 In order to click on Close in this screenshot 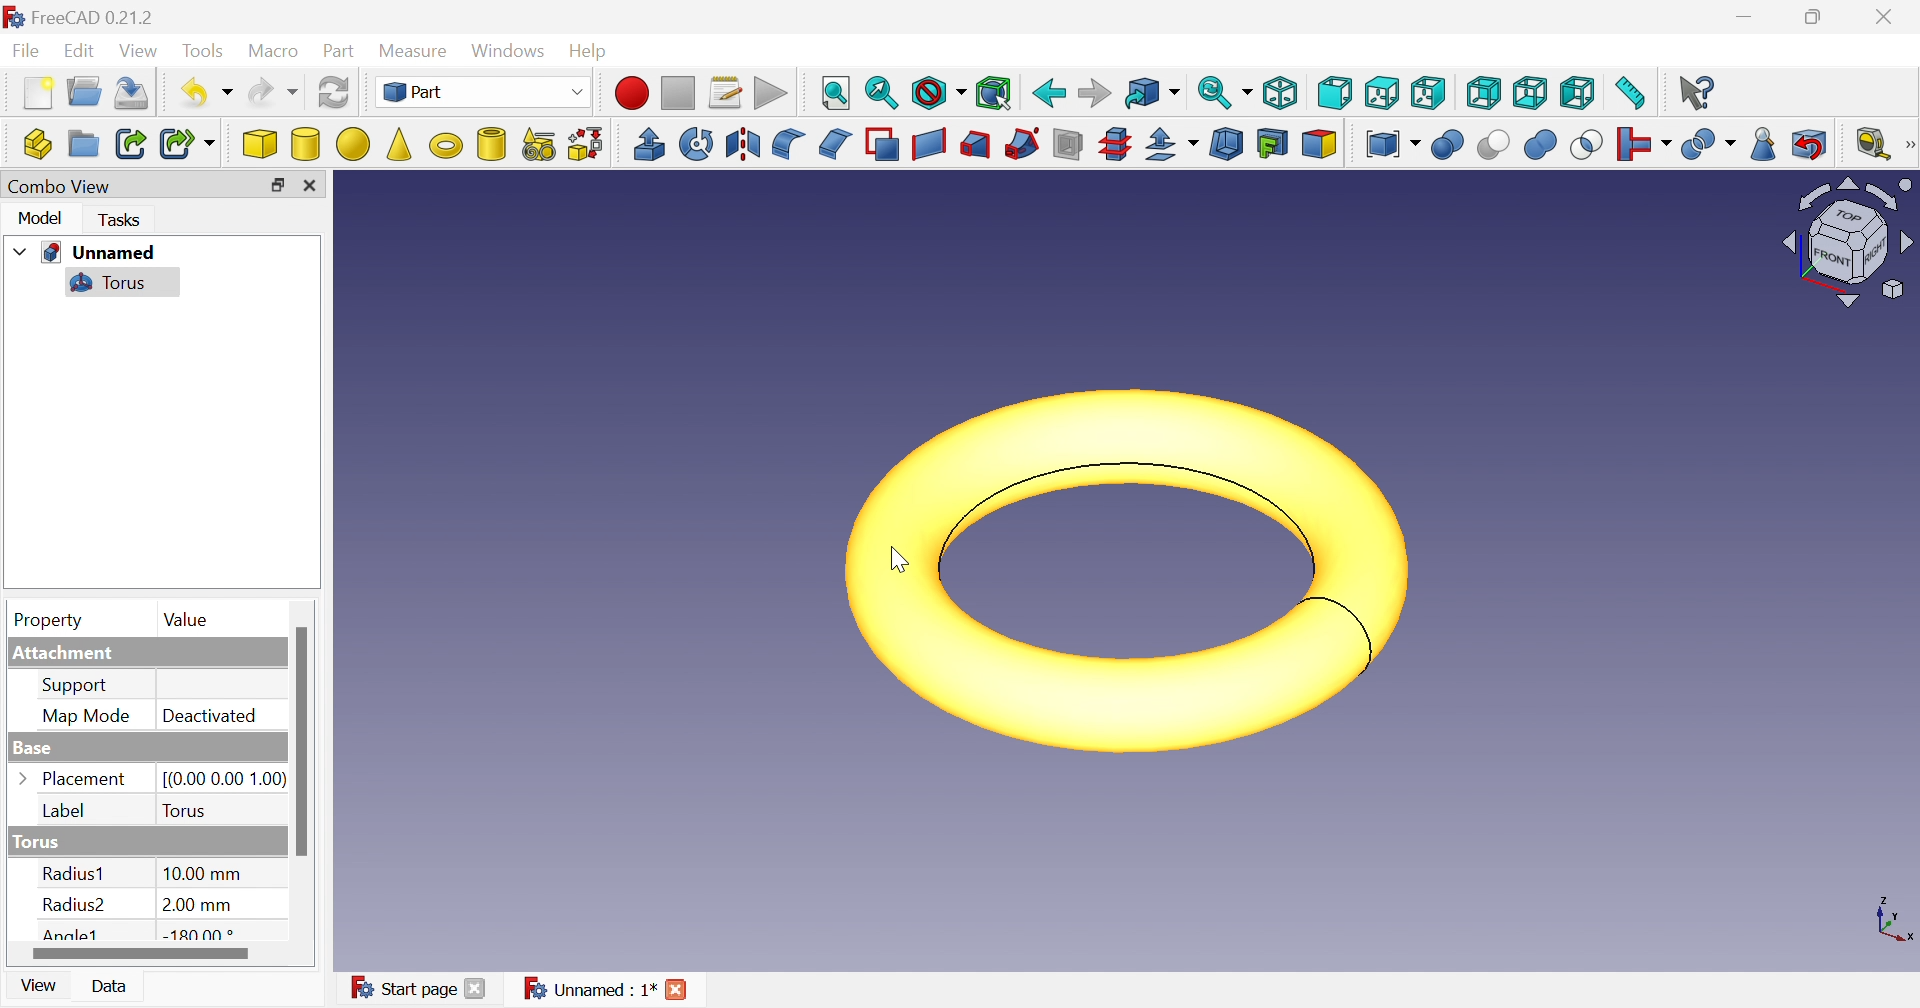, I will do `click(1885, 19)`.